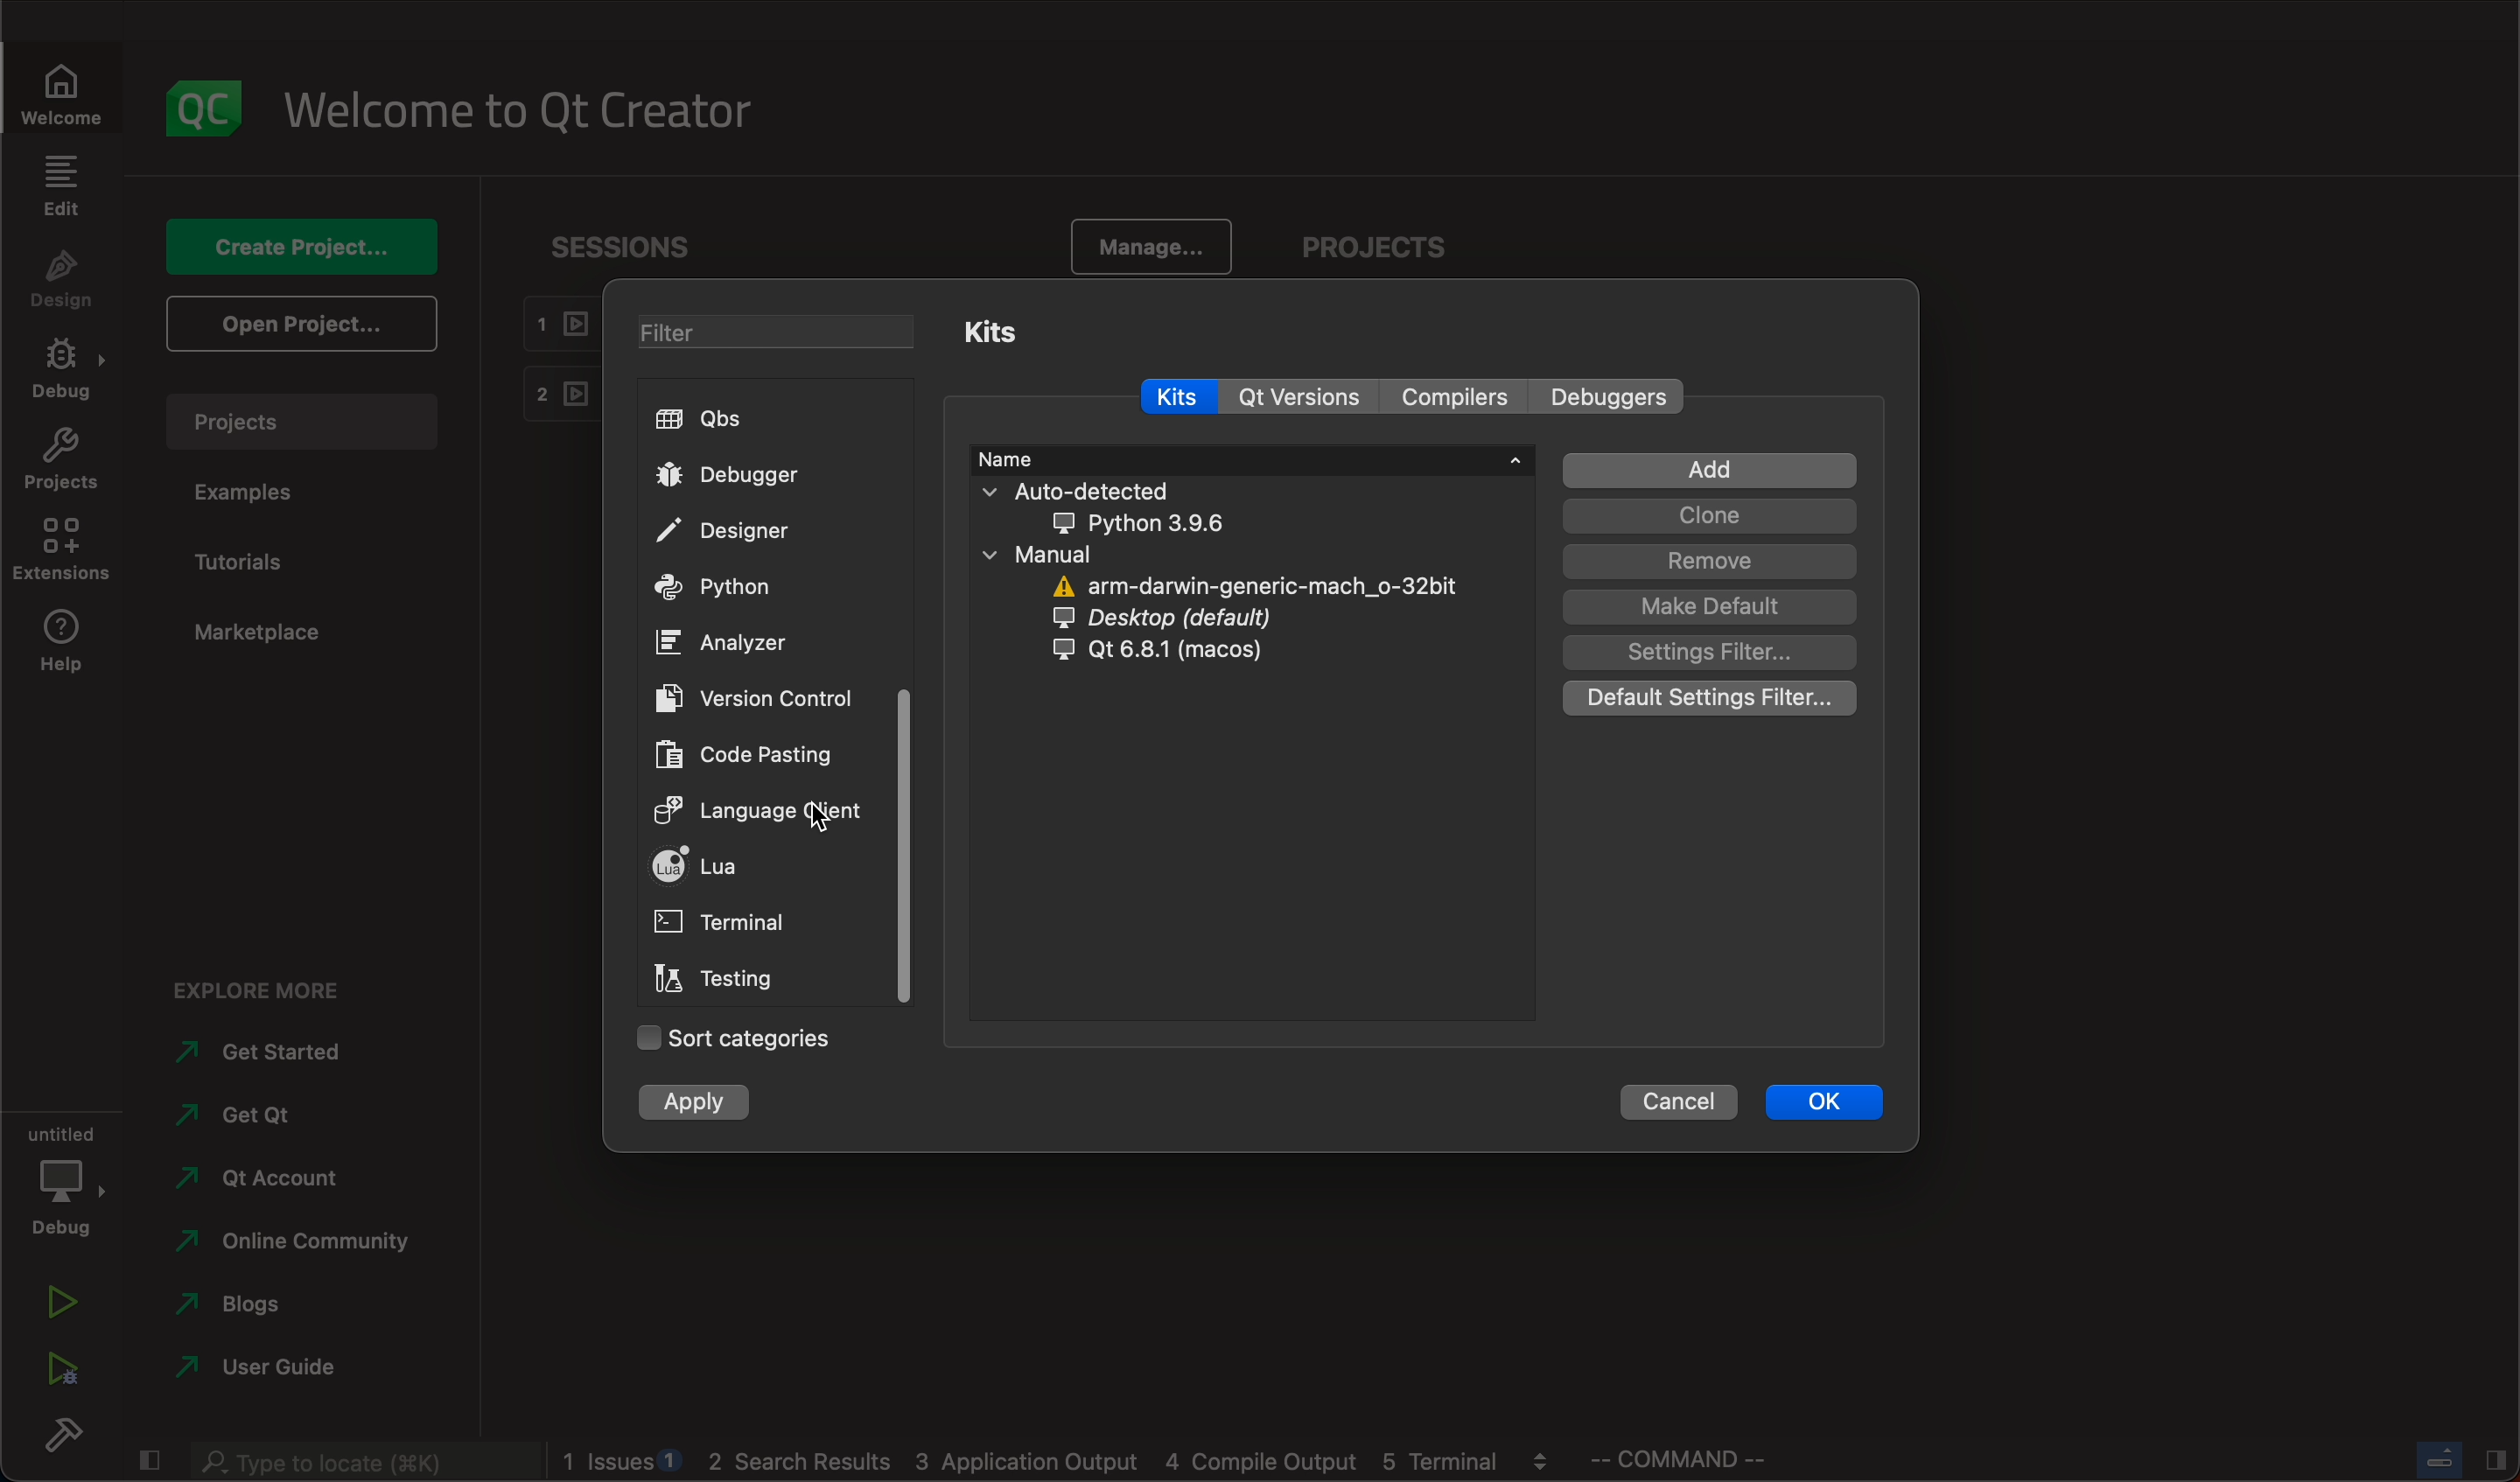 The image size is (2520, 1482). I want to click on python, so click(727, 587).